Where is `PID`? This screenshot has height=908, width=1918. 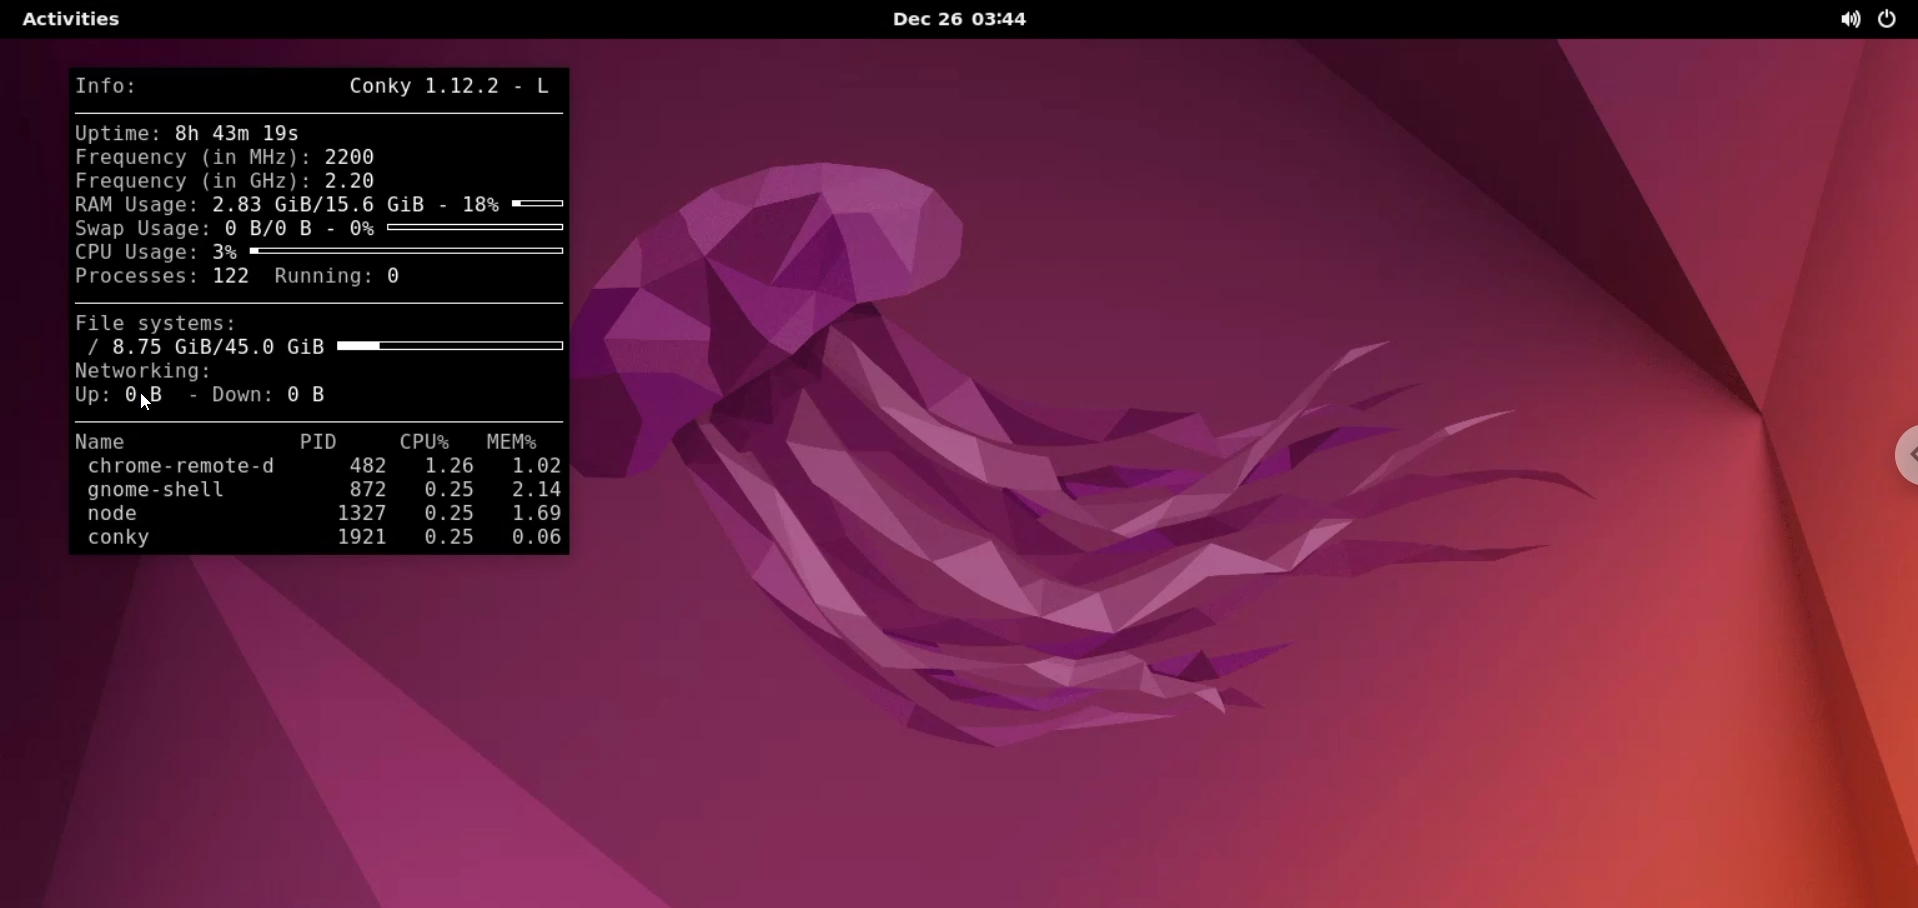 PID is located at coordinates (312, 443).